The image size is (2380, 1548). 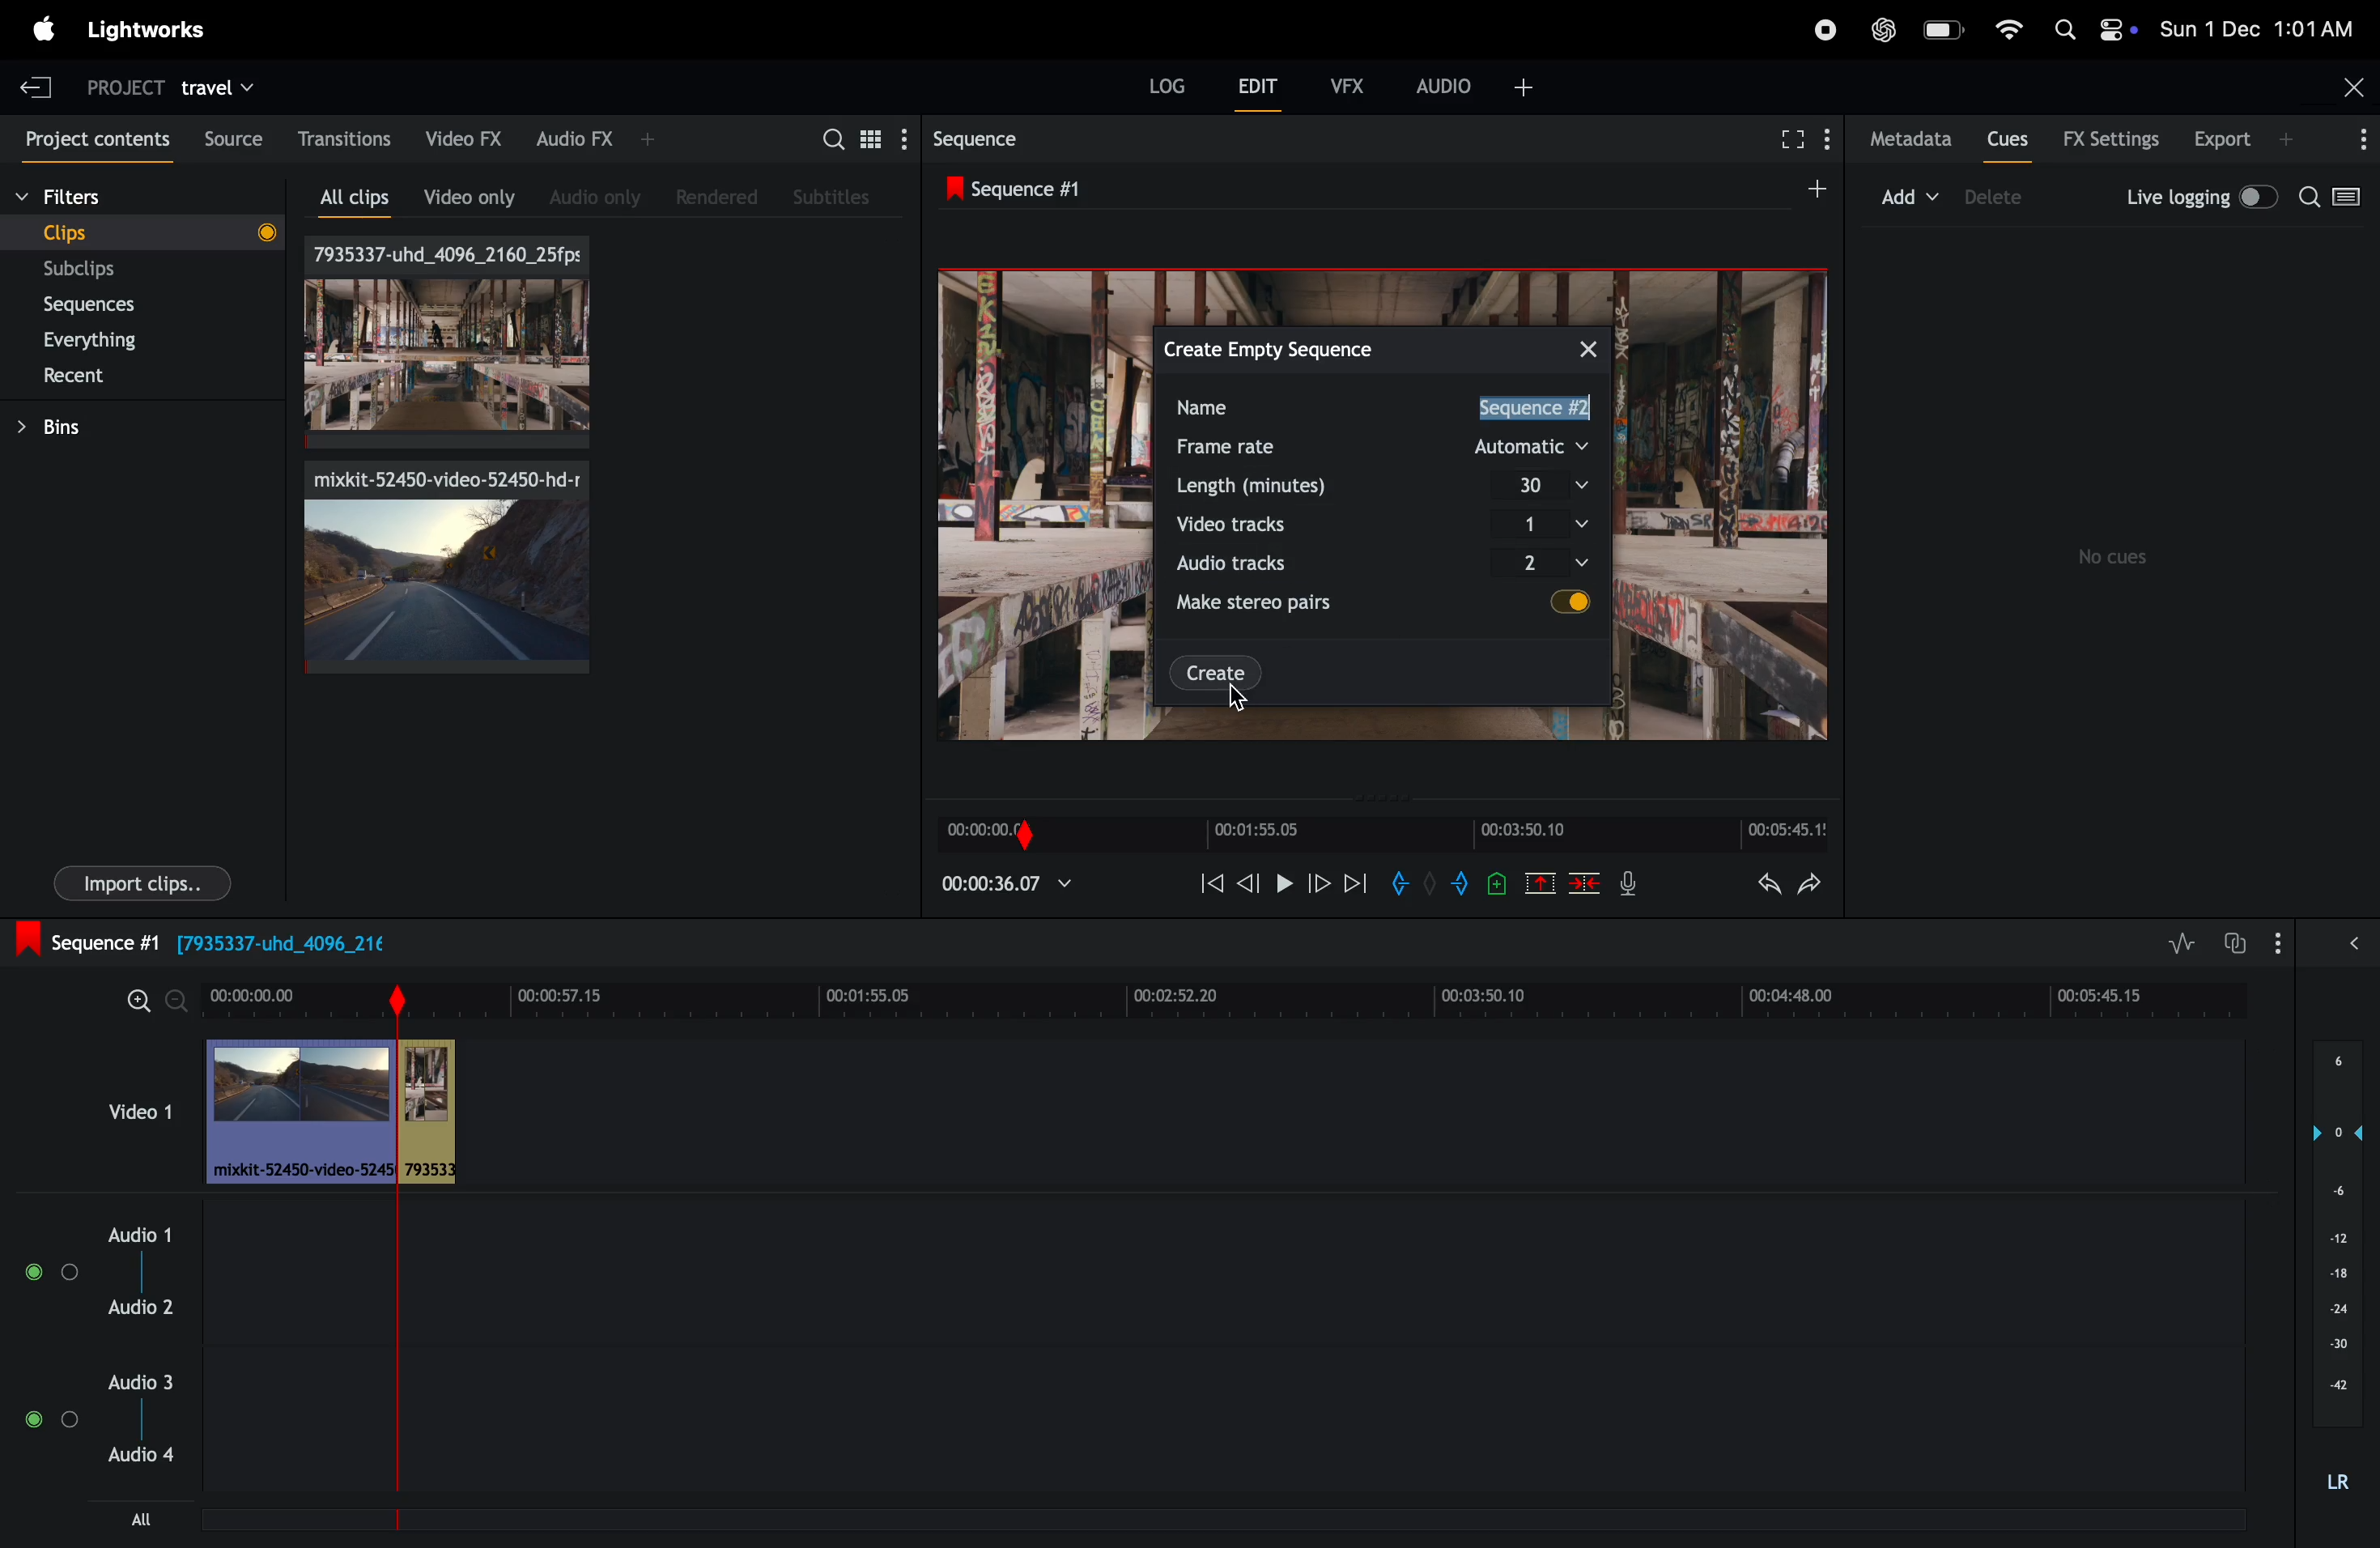 What do you see at coordinates (143, 881) in the screenshot?
I see `import clips` at bounding box center [143, 881].